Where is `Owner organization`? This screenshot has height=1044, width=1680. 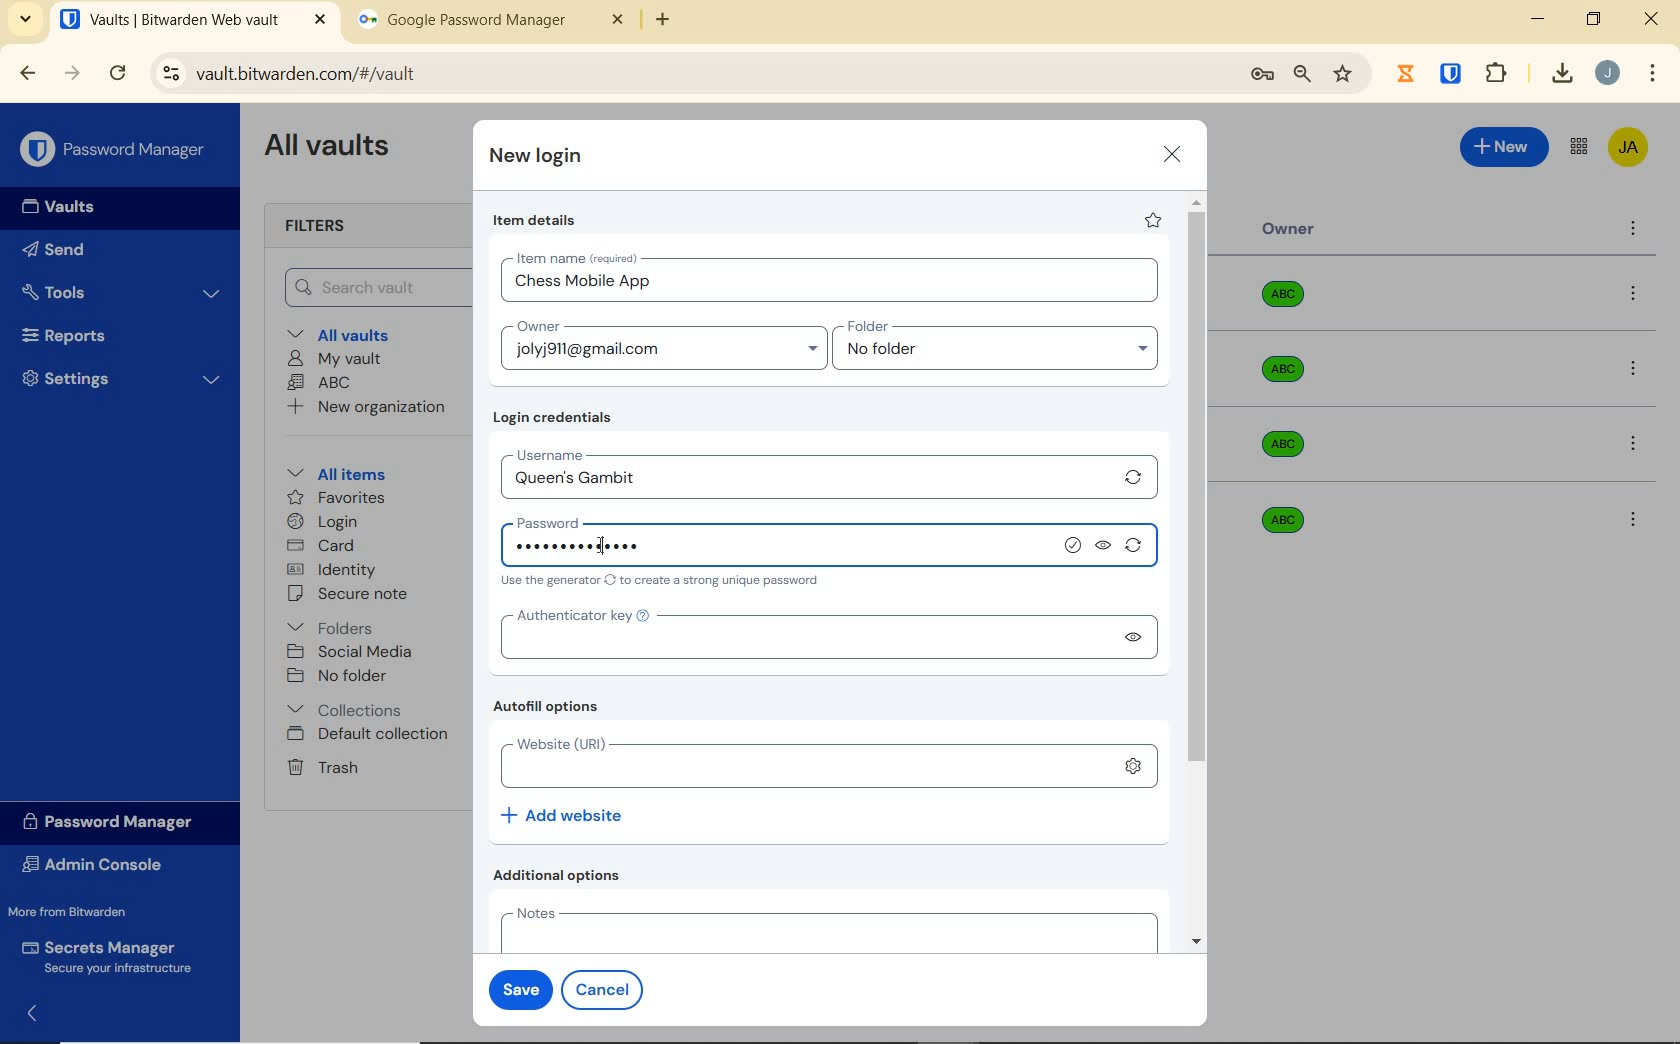 Owner organization is located at coordinates (1278, 518).